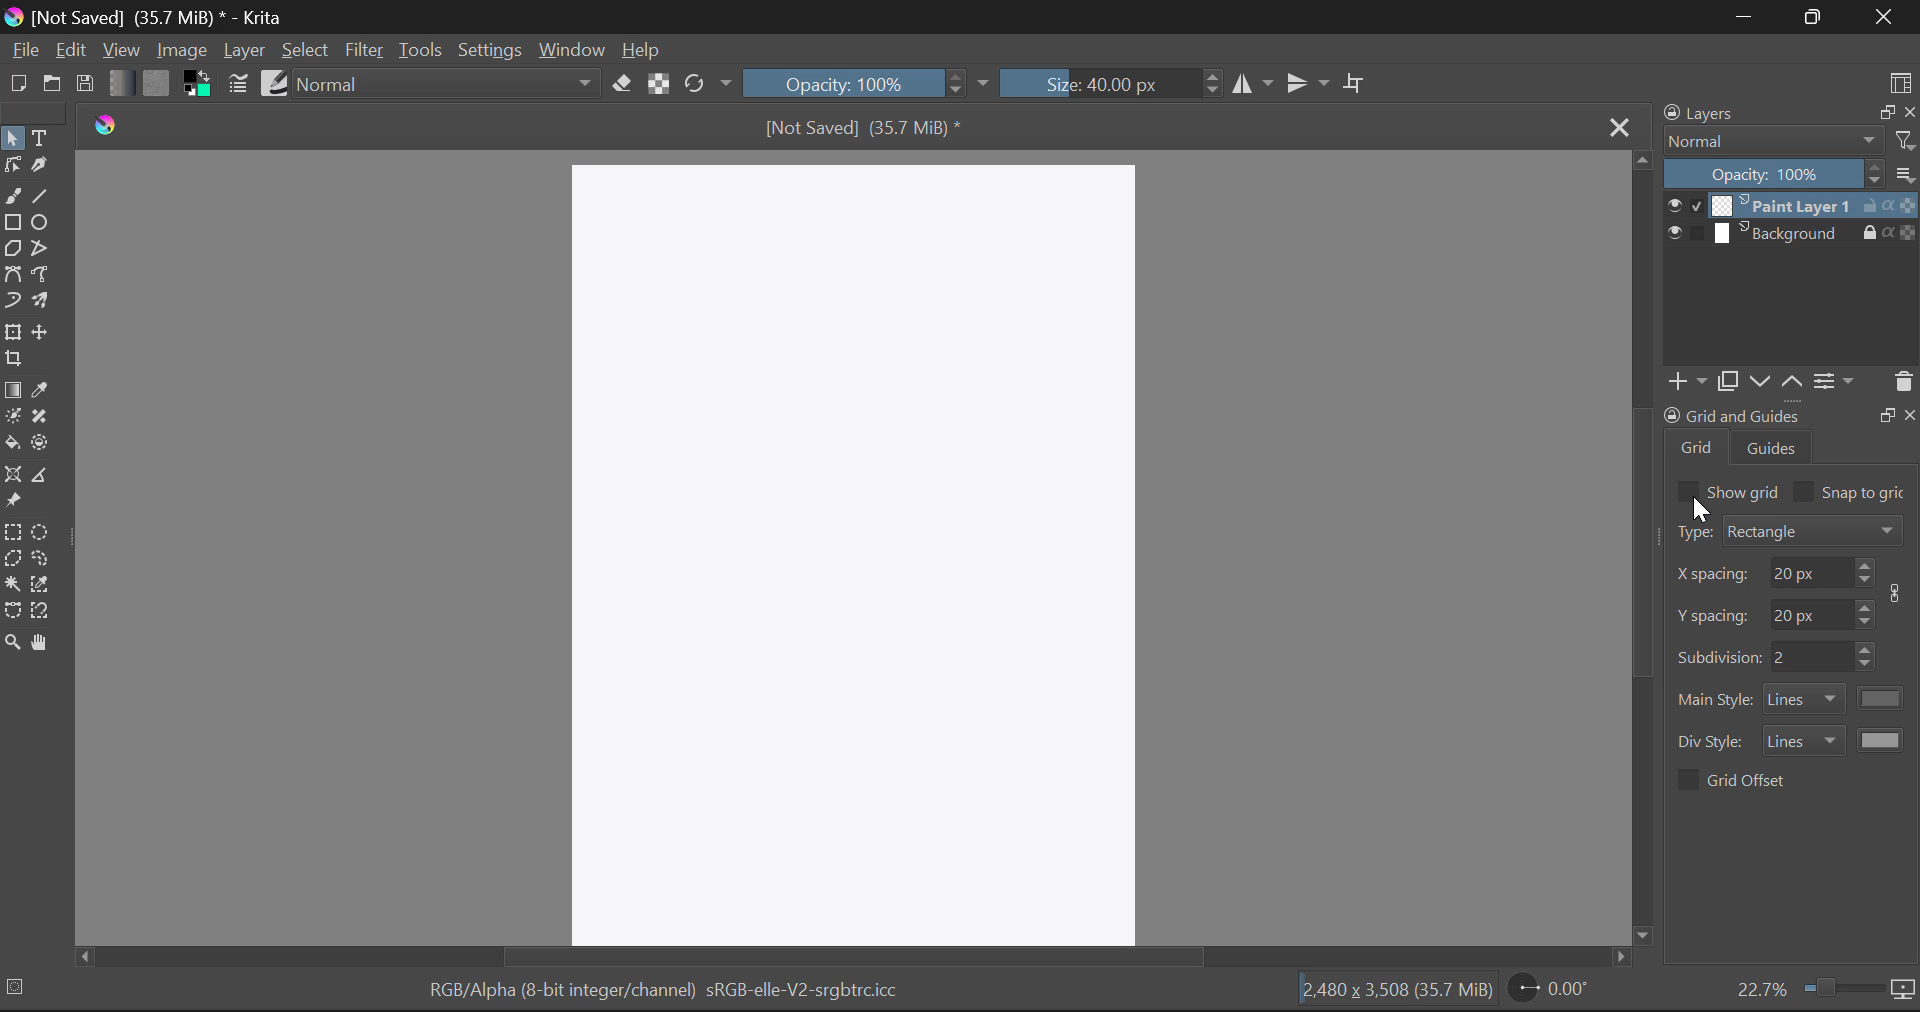 The height and width of the screenshot is (1012, 1920). Describe the element at coordinates (14, 278) in the screenshot. I see `Bezier Curve` at that location.